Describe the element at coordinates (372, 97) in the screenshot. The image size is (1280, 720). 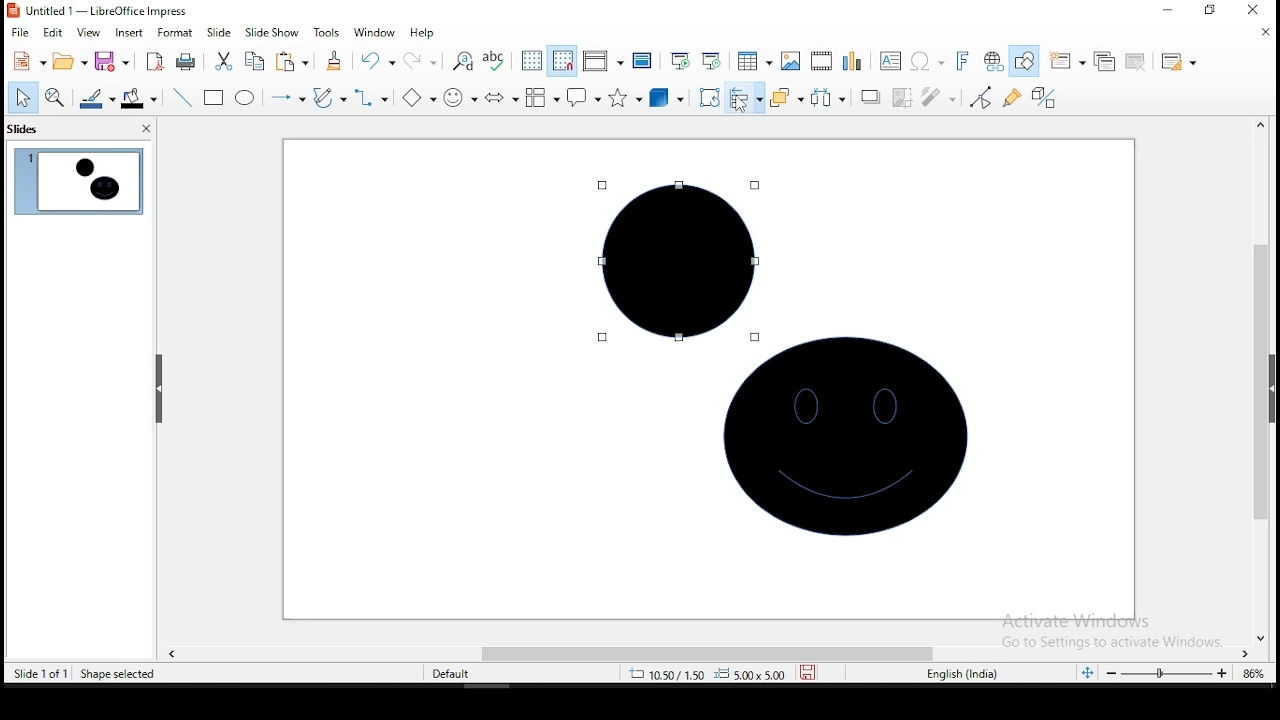
I see `connectors` at that location.